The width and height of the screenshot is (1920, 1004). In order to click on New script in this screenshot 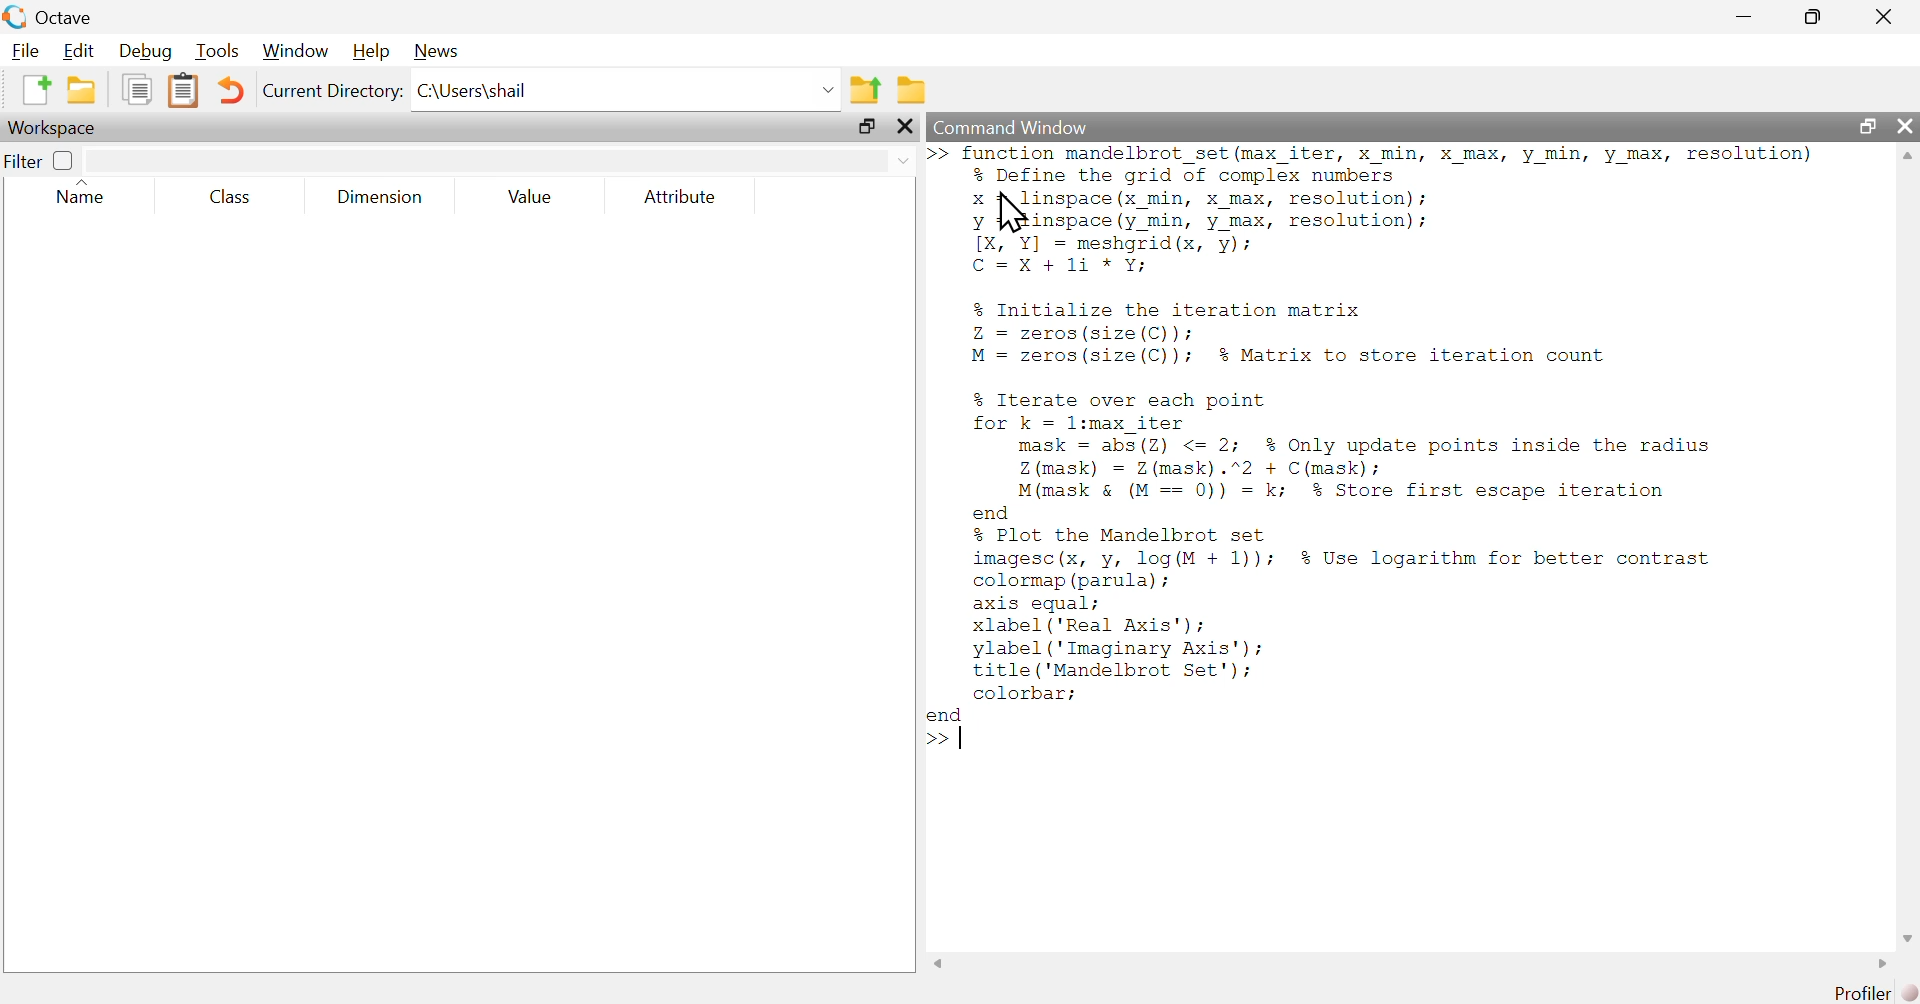, I will do `click(35, 90)`.